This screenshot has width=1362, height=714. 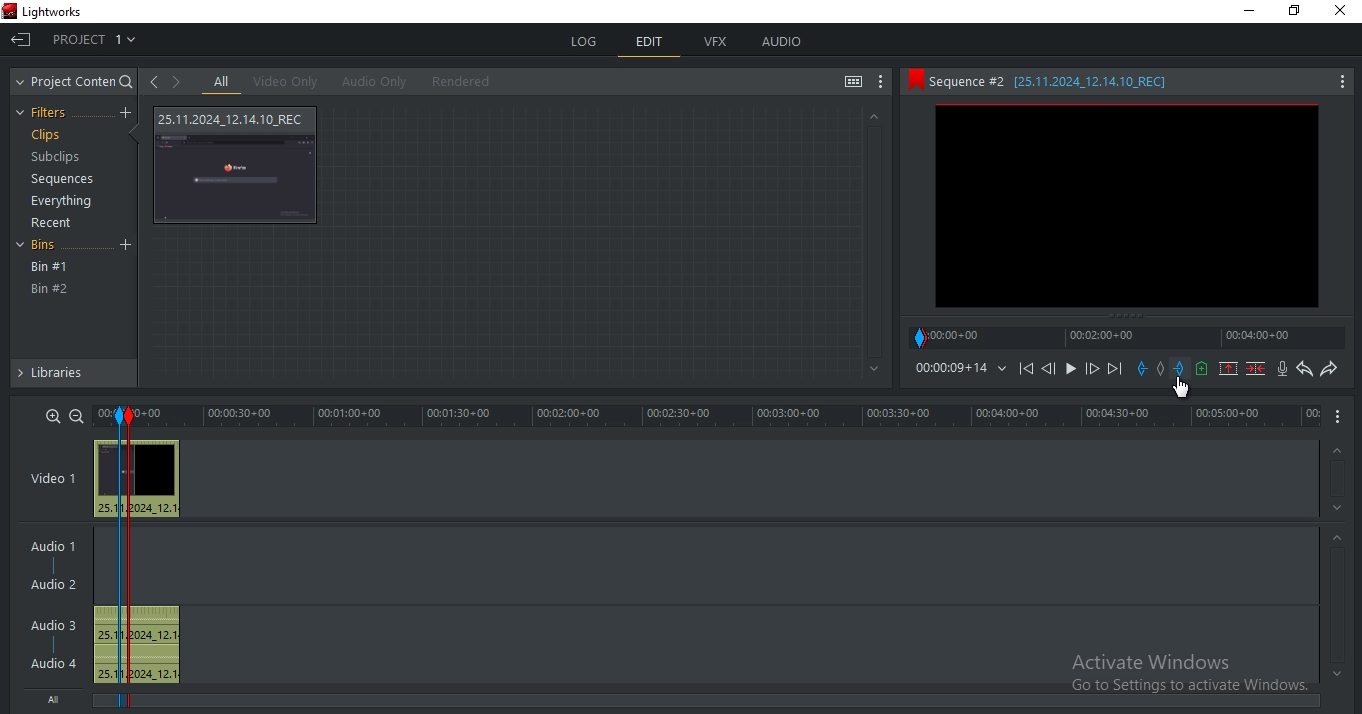 I want to click on Maximize, so click(x=1299, y=14).